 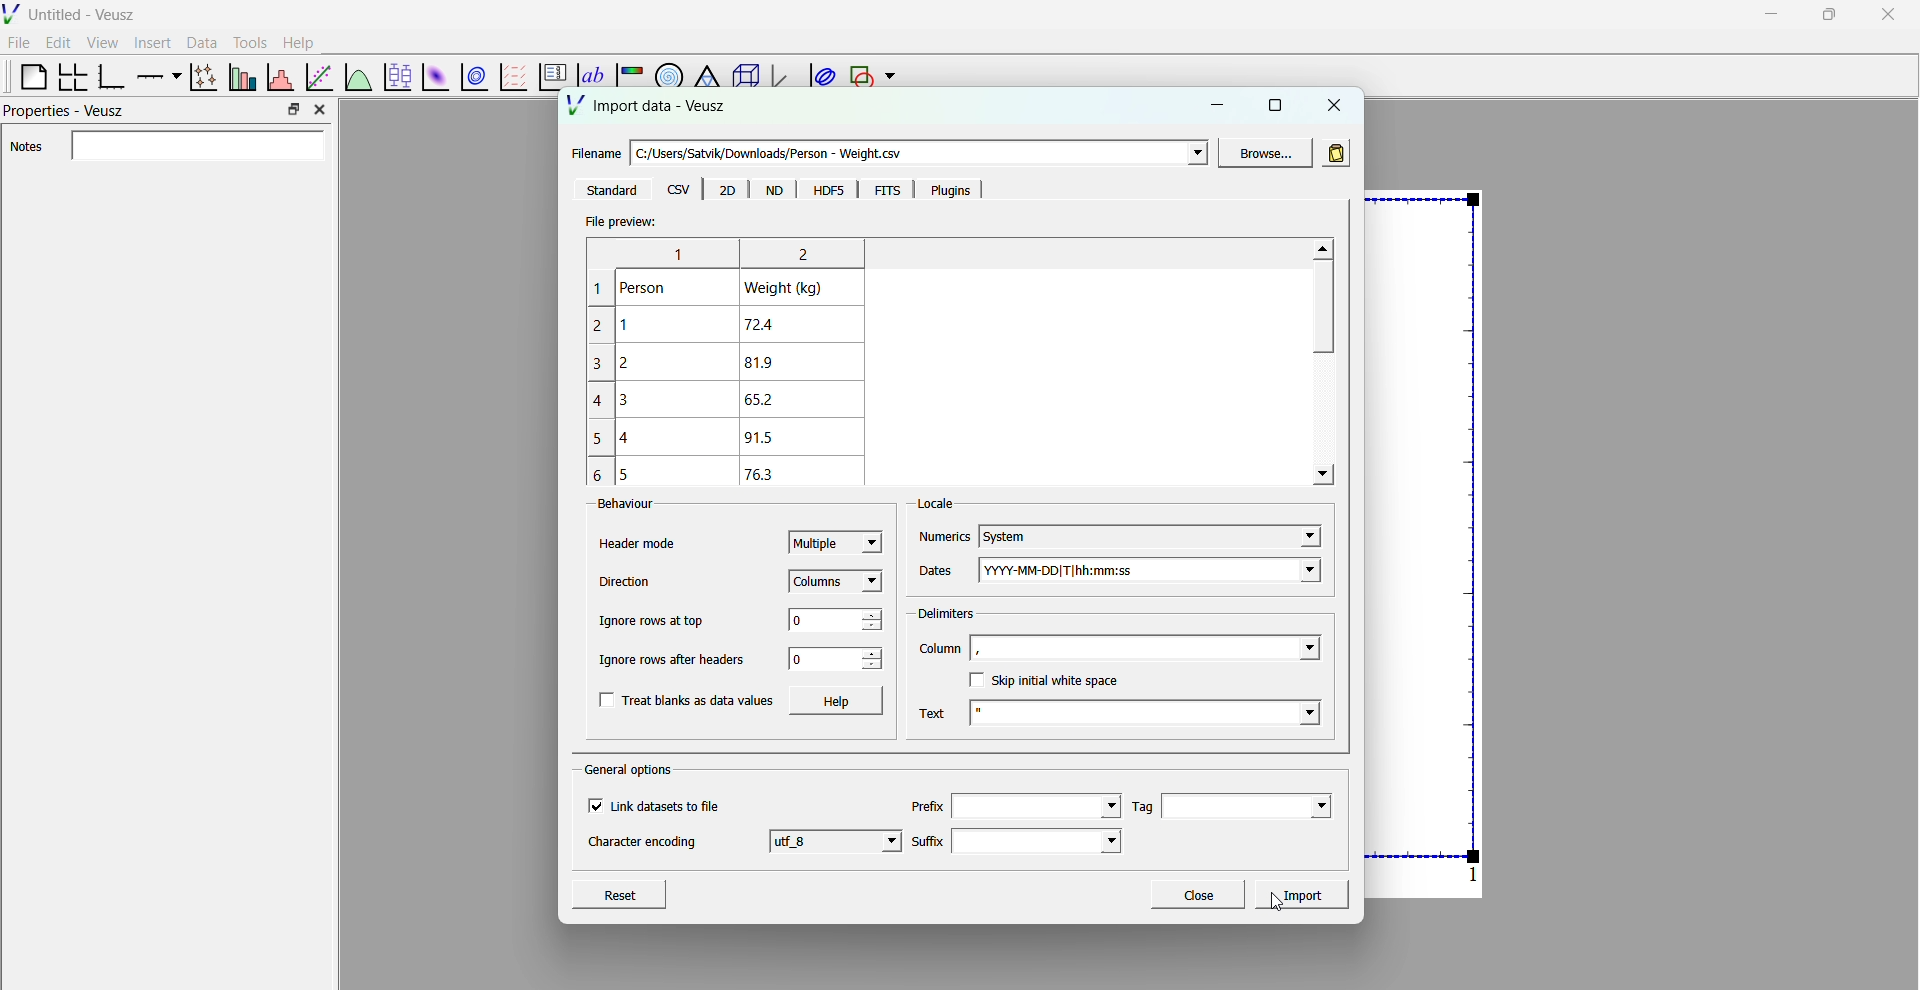 What do you see at coordinates (1256, 804) in the screenshot?
I see `Tag - dropdown` at bounding box center [1256, 804].